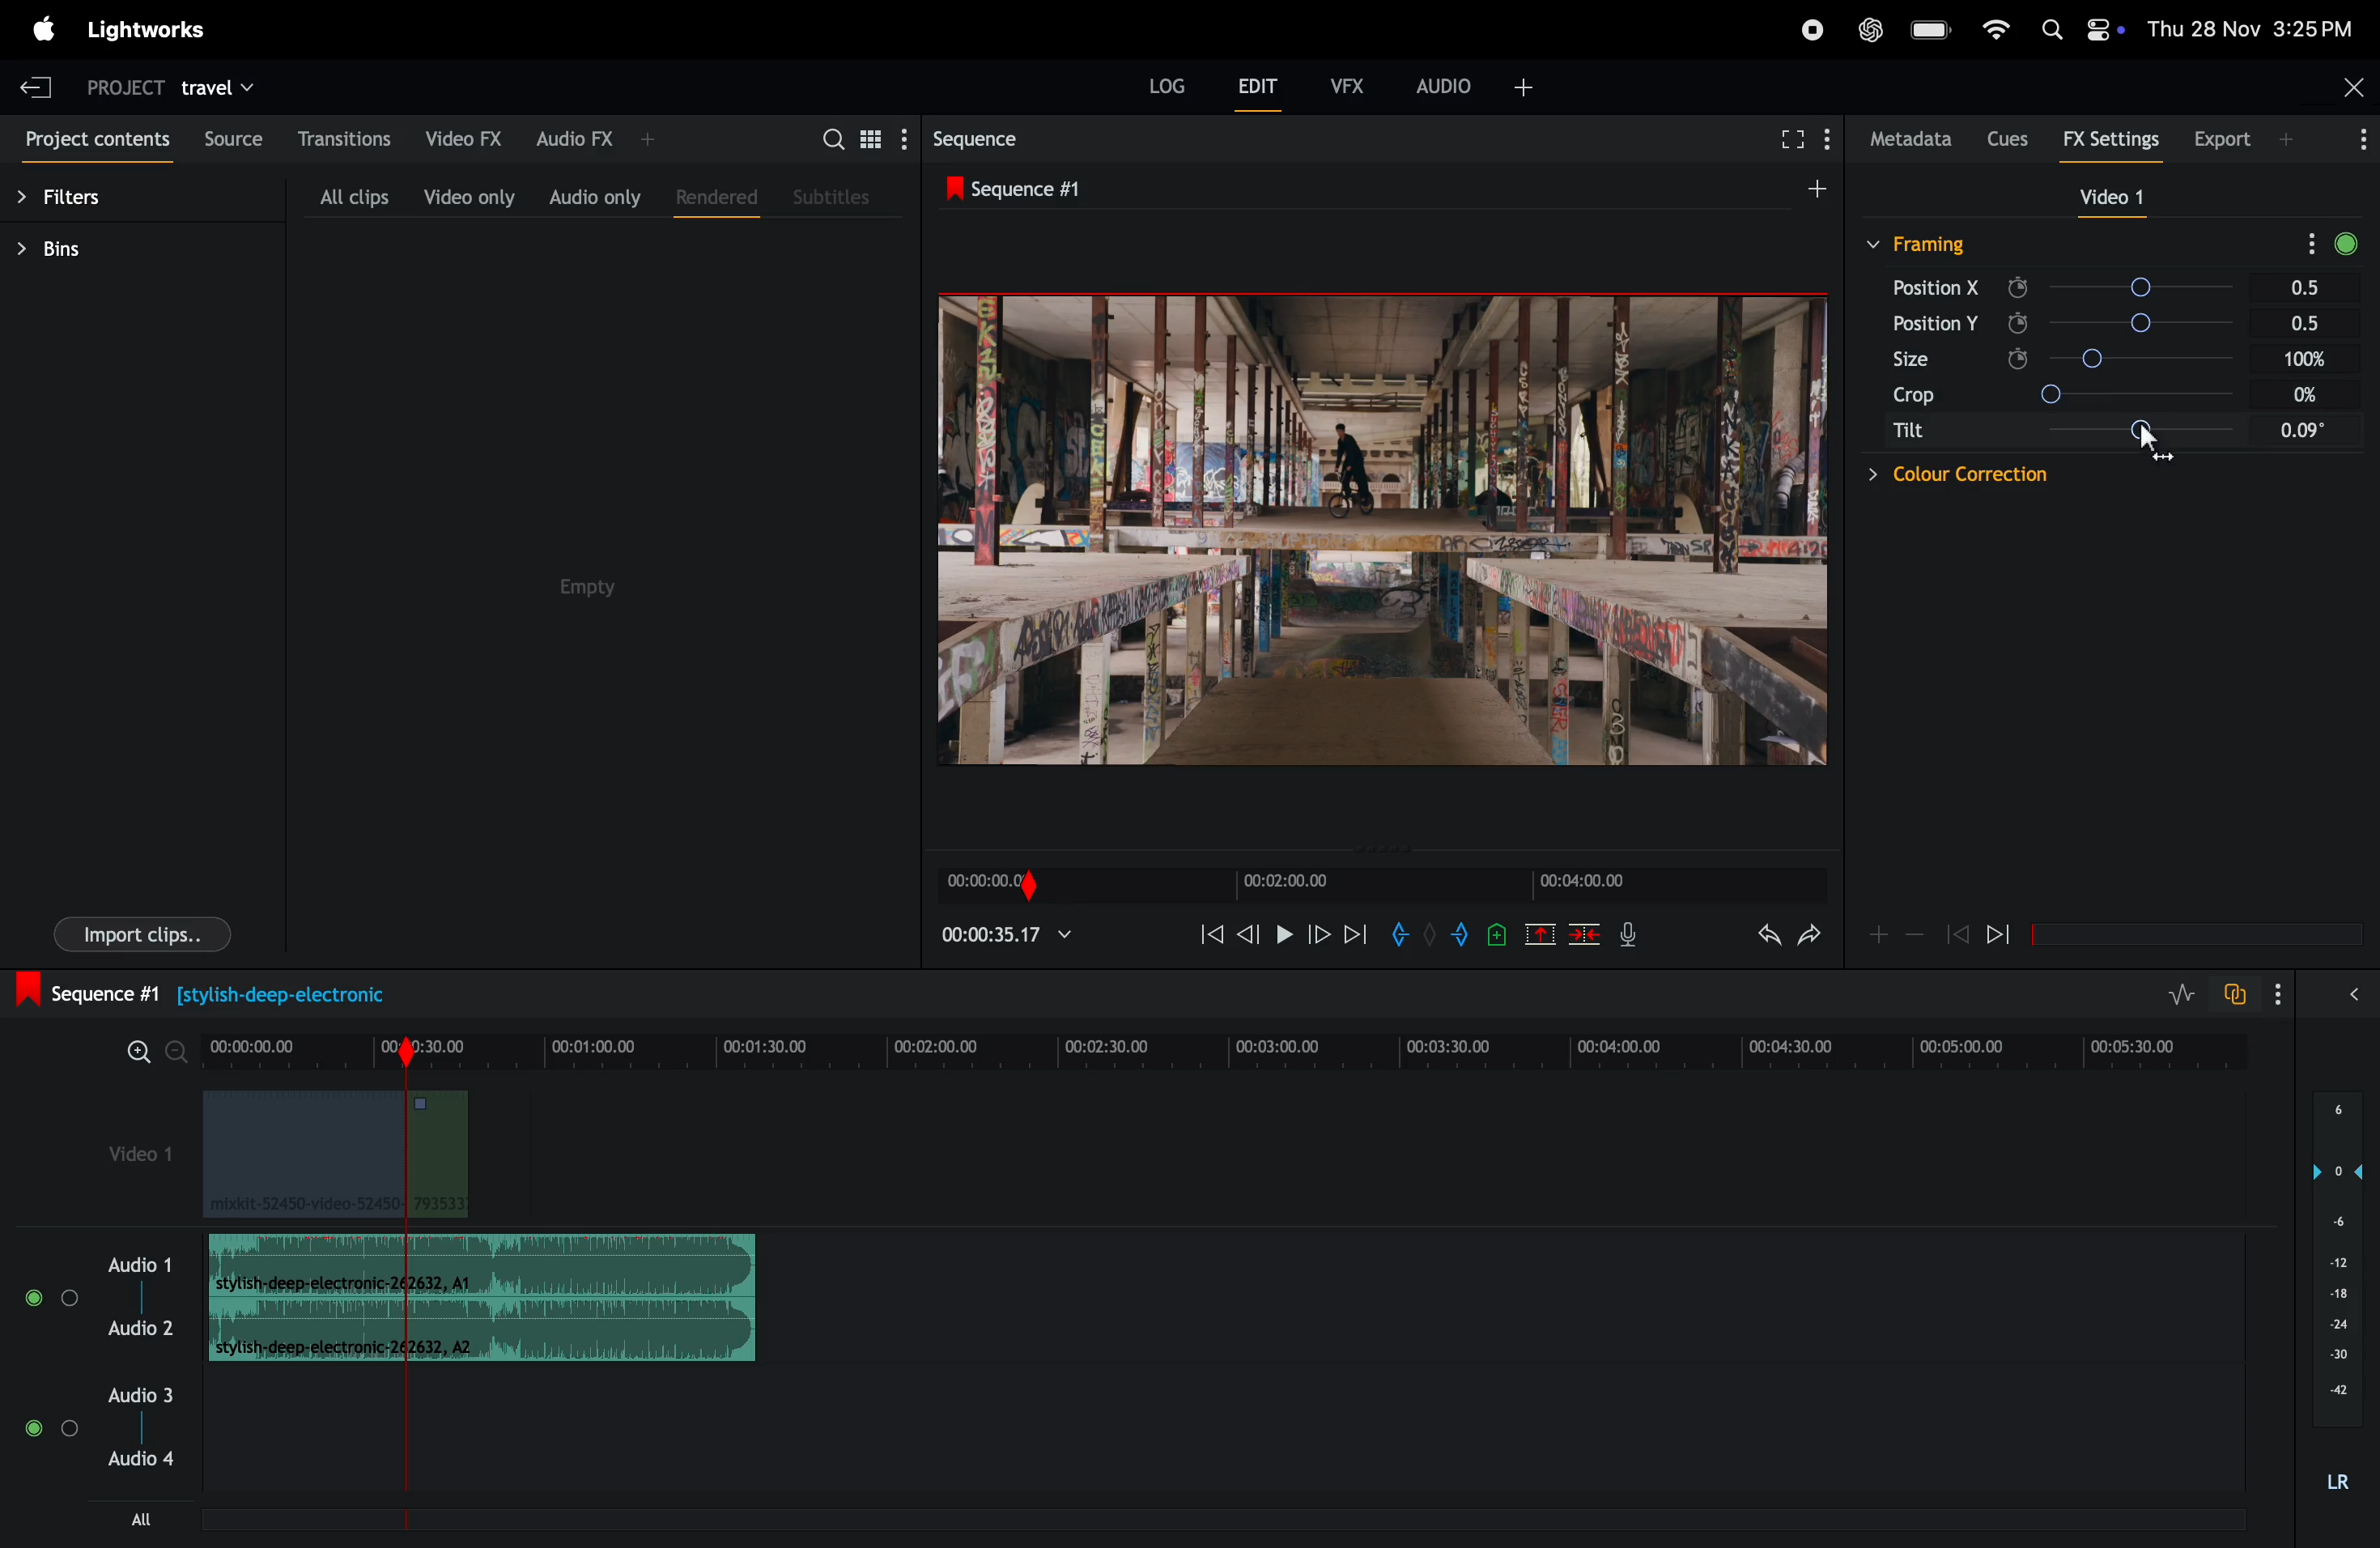 The height and width of the screenshot is (1548, 2380). Describe the element at coordinates (1376, 887) in the screenshot. I see `time frames` at that location.